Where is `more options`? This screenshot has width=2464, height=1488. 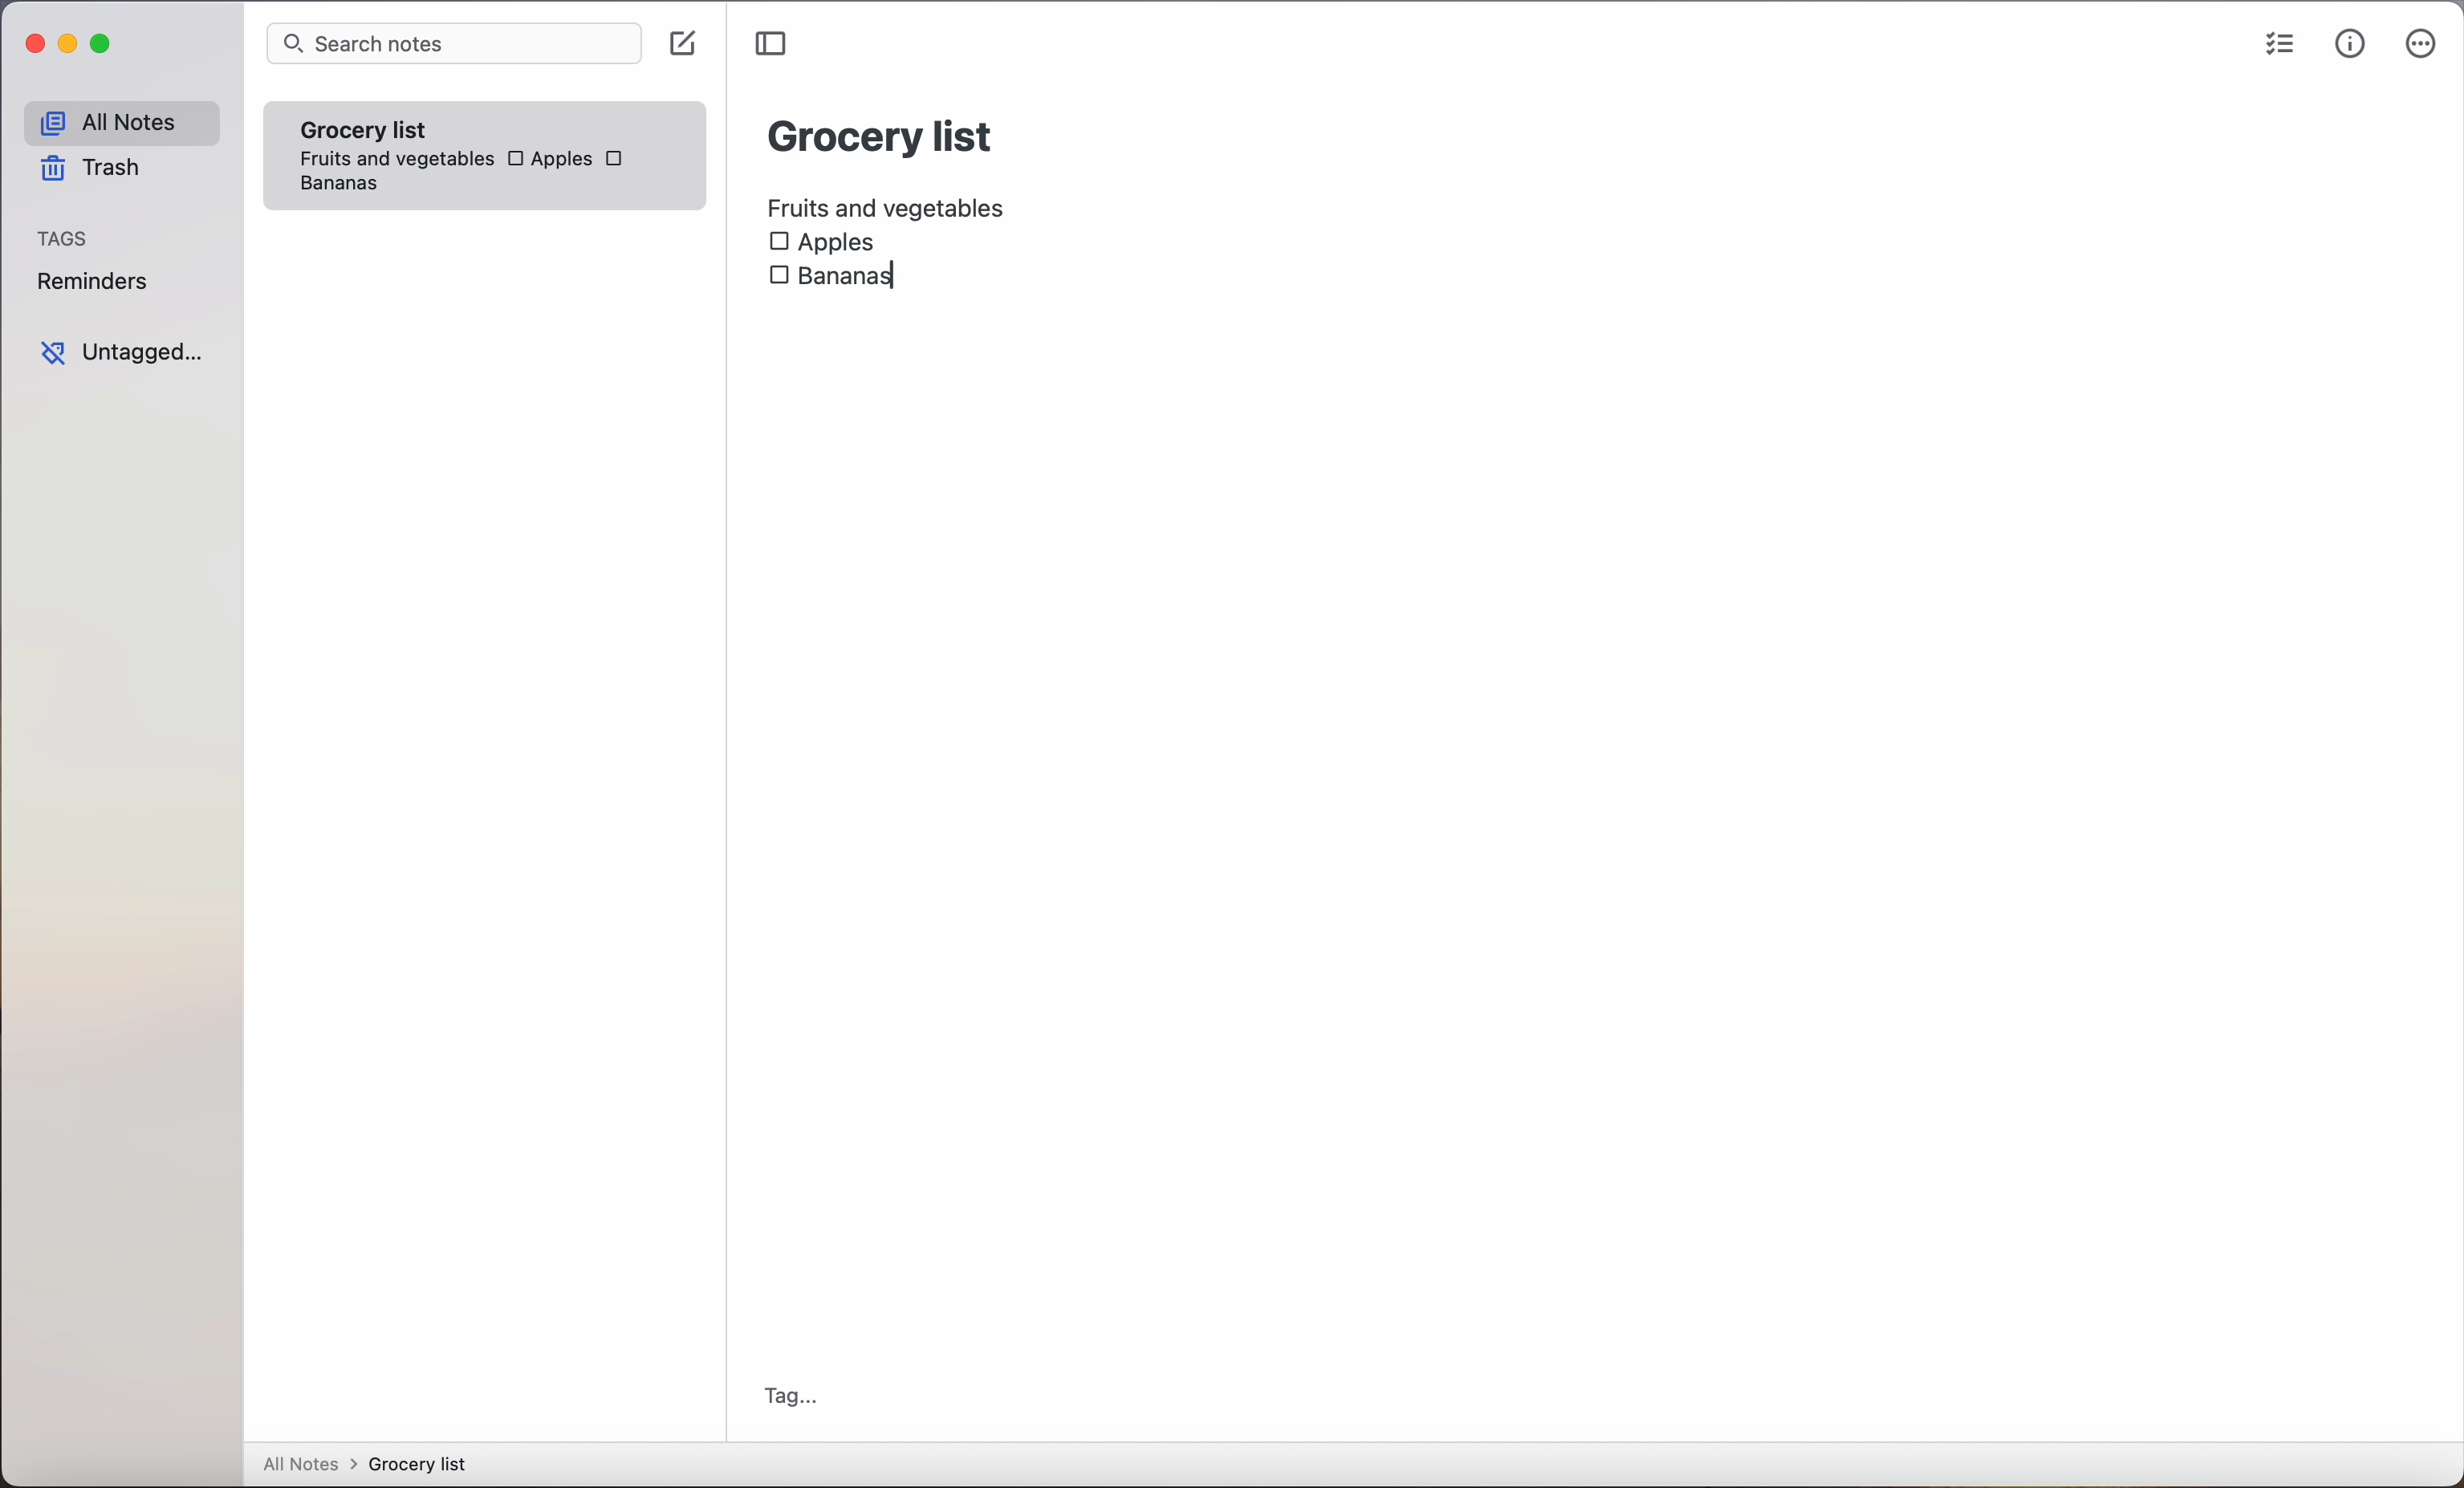 more options is located at coordinates (2421, 48).